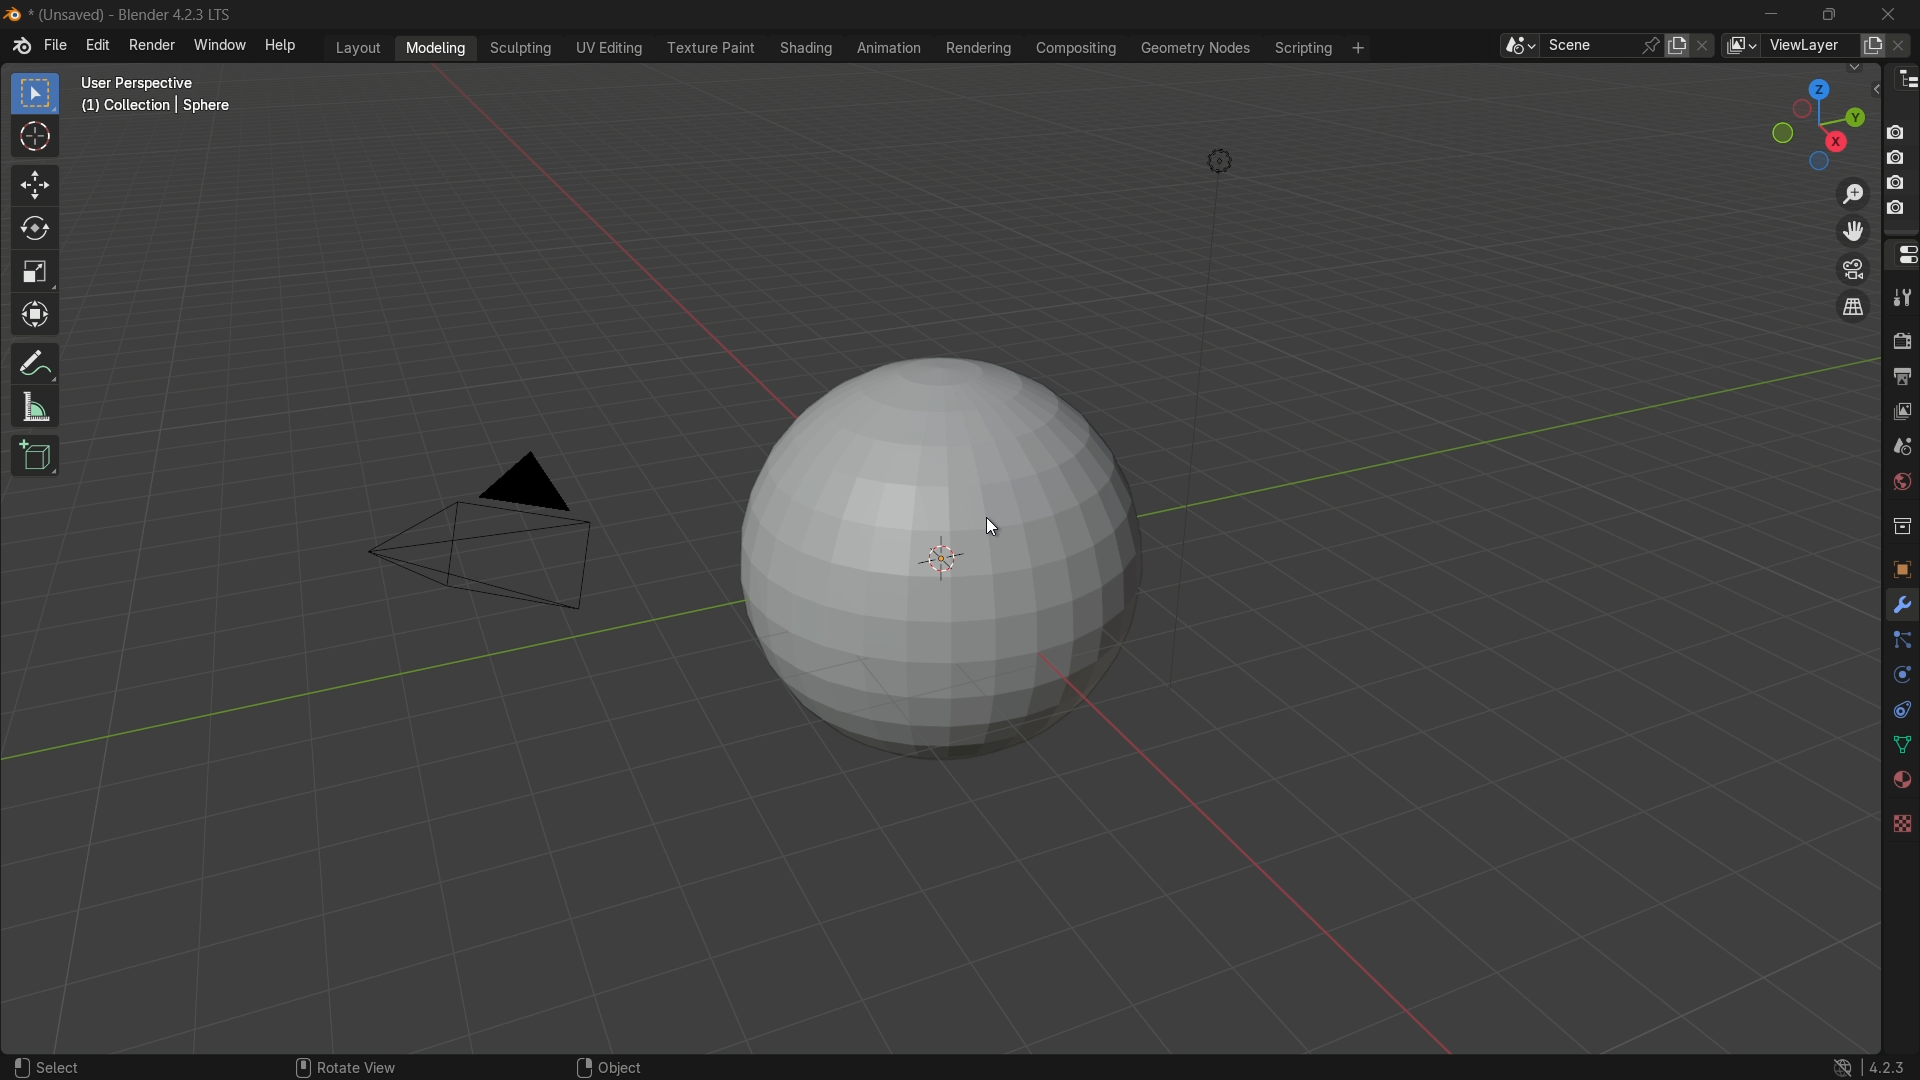 The width and height of the screenshot is (1920, 1080). What do you see at coordinates (1900, 743) in the screenshot?
I see `data` at bounding box center [1900, 743].